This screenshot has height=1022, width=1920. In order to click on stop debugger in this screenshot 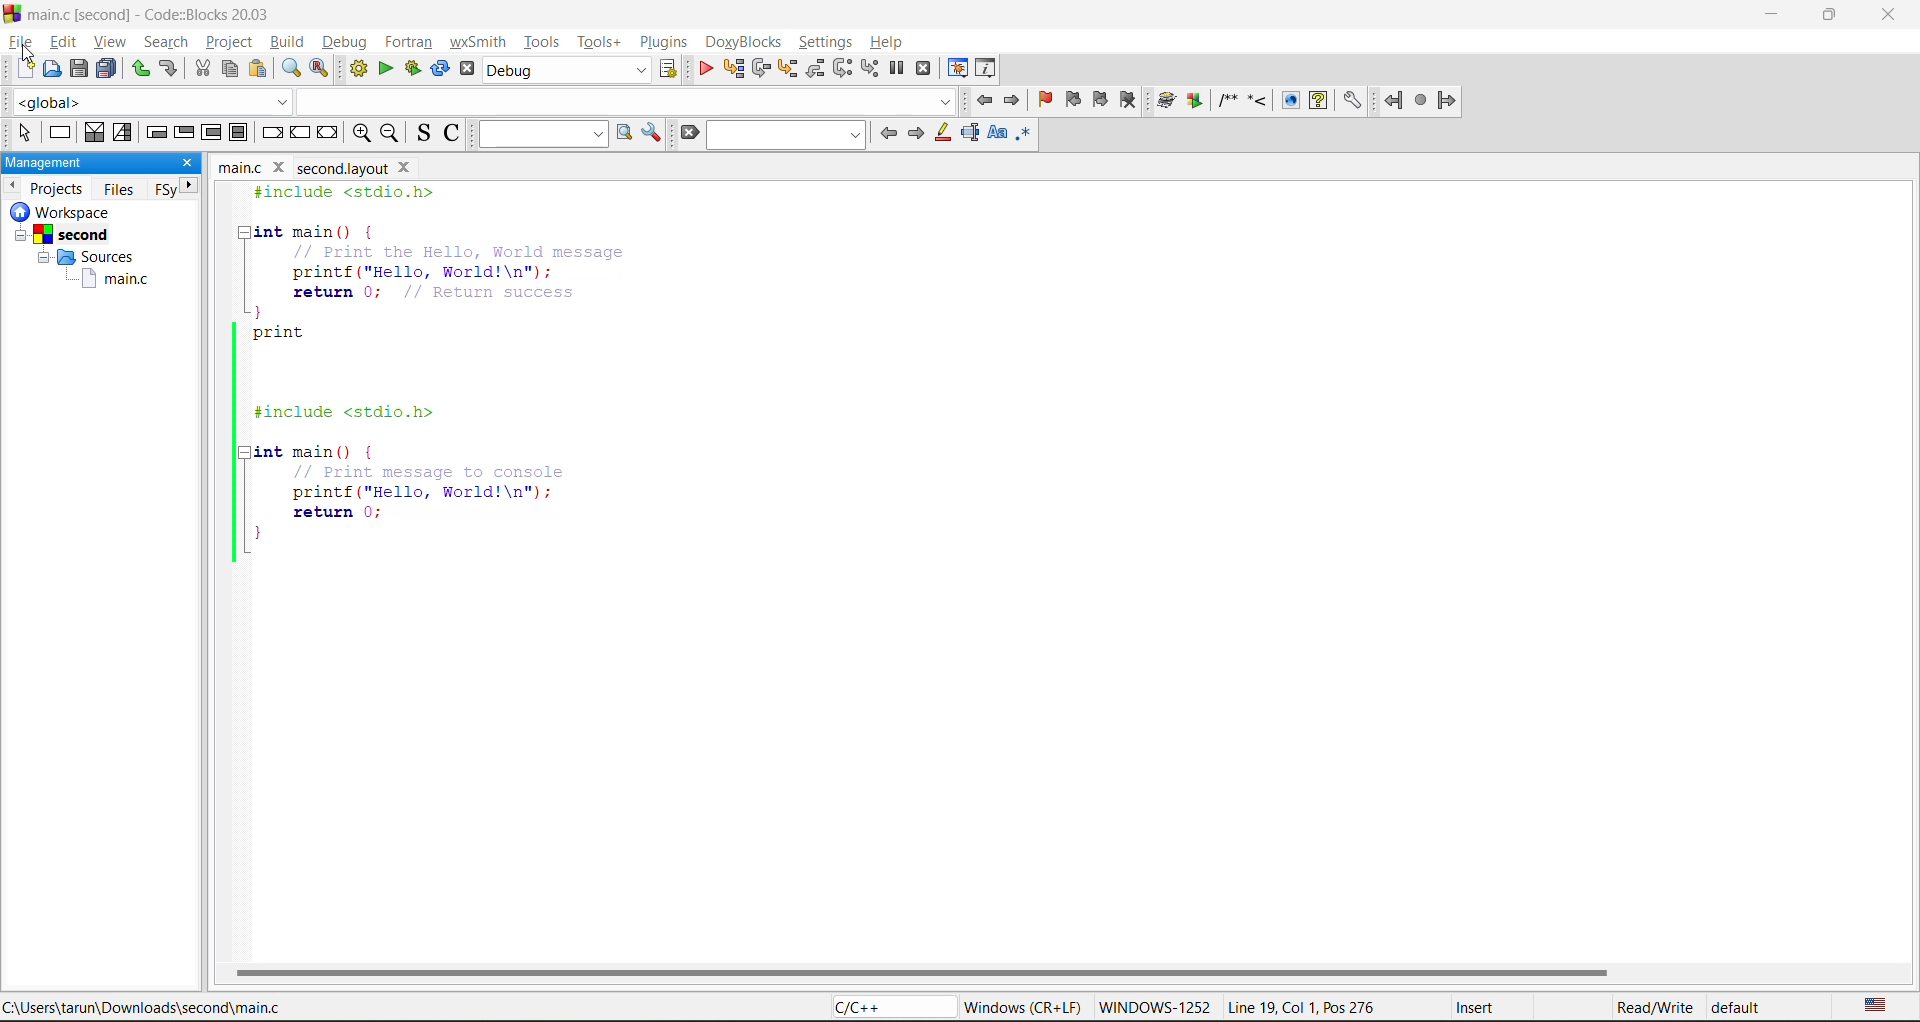, I will do `click(922, 69)`.